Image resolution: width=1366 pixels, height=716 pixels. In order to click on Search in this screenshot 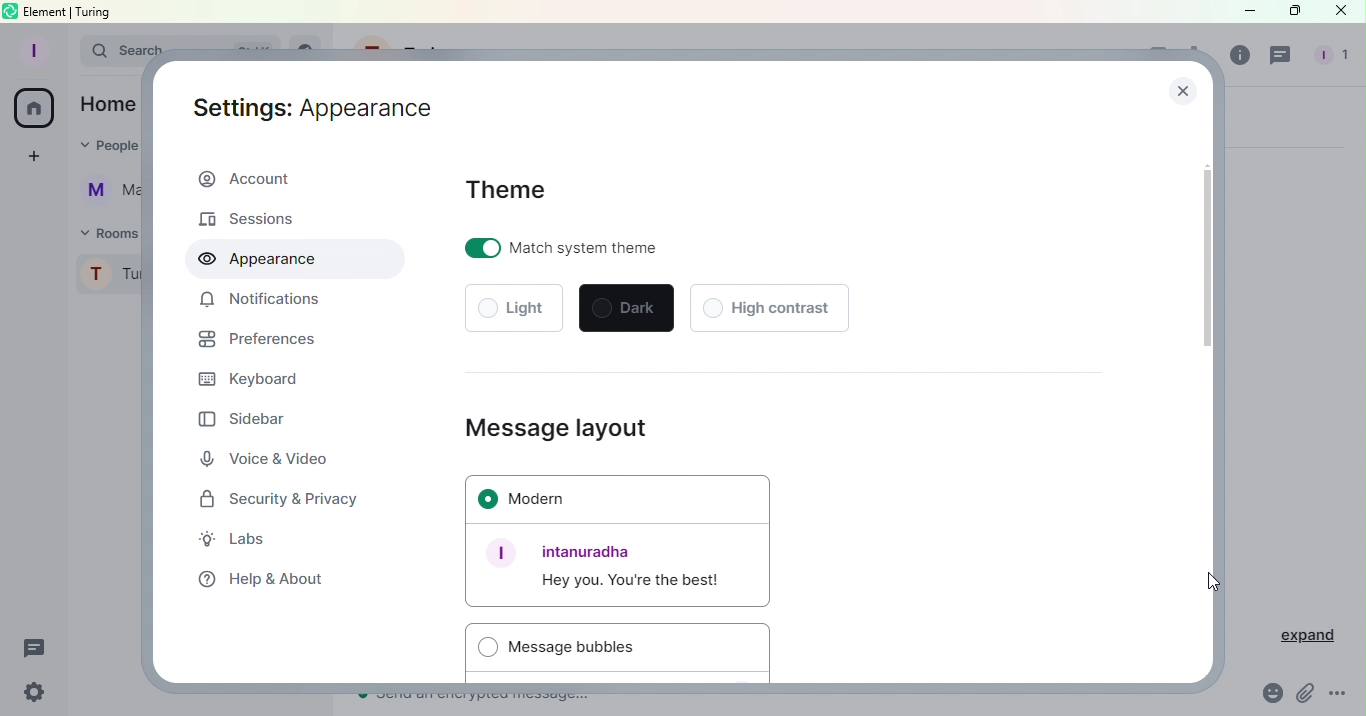, I will do `click(112, 53)`.